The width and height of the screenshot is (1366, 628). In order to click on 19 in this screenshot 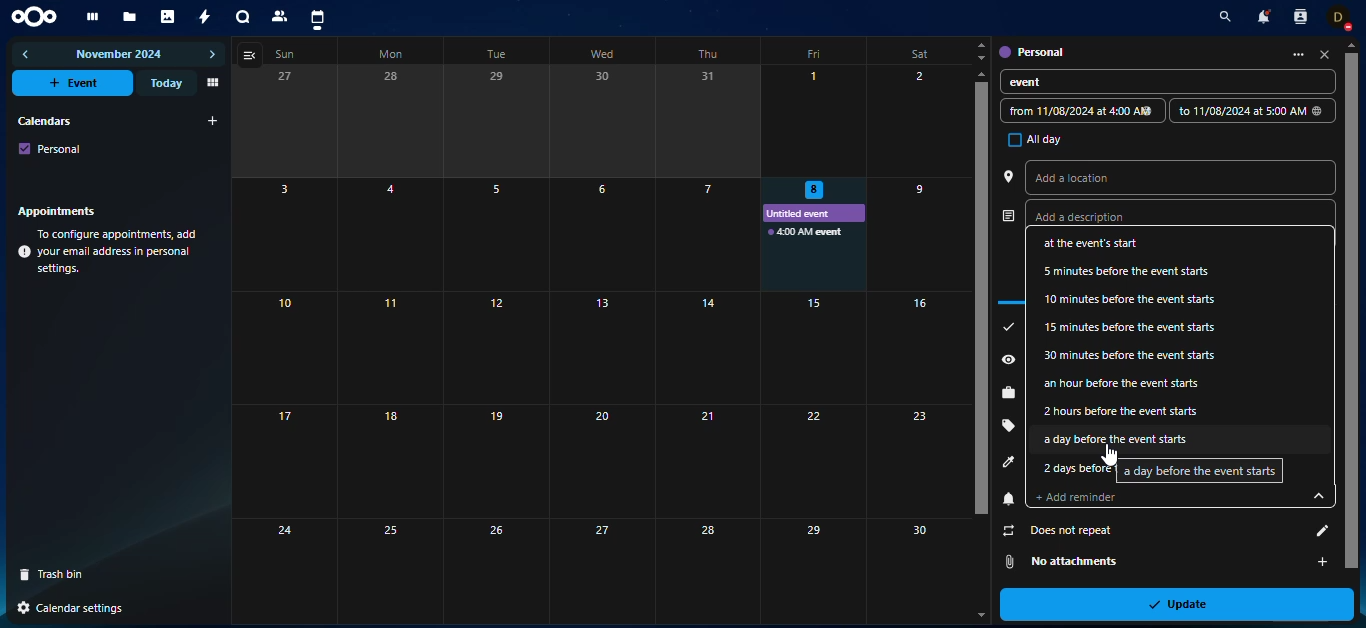, I will do `click(493, 462)`.